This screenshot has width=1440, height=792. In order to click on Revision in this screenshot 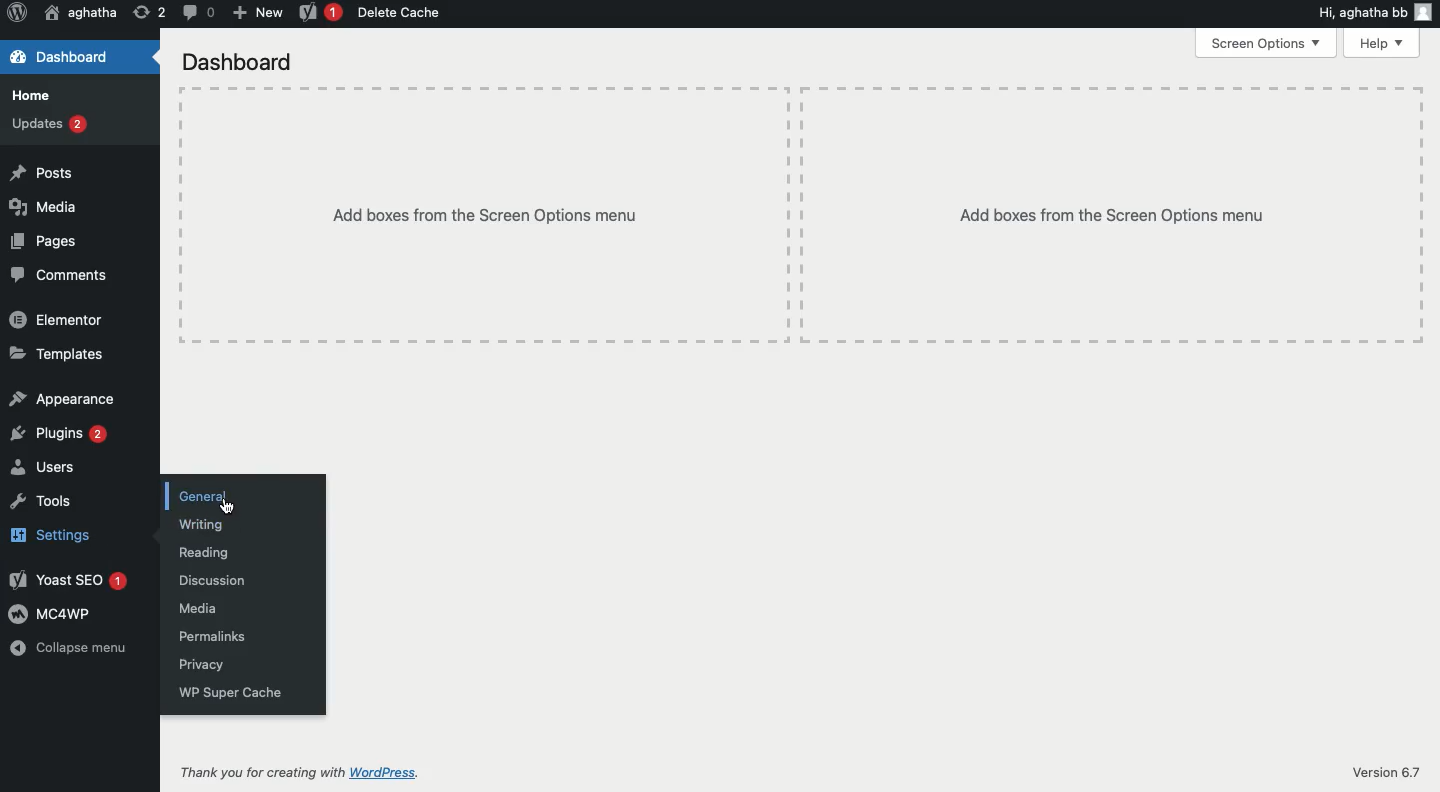, I will do `click(146, 15)`.